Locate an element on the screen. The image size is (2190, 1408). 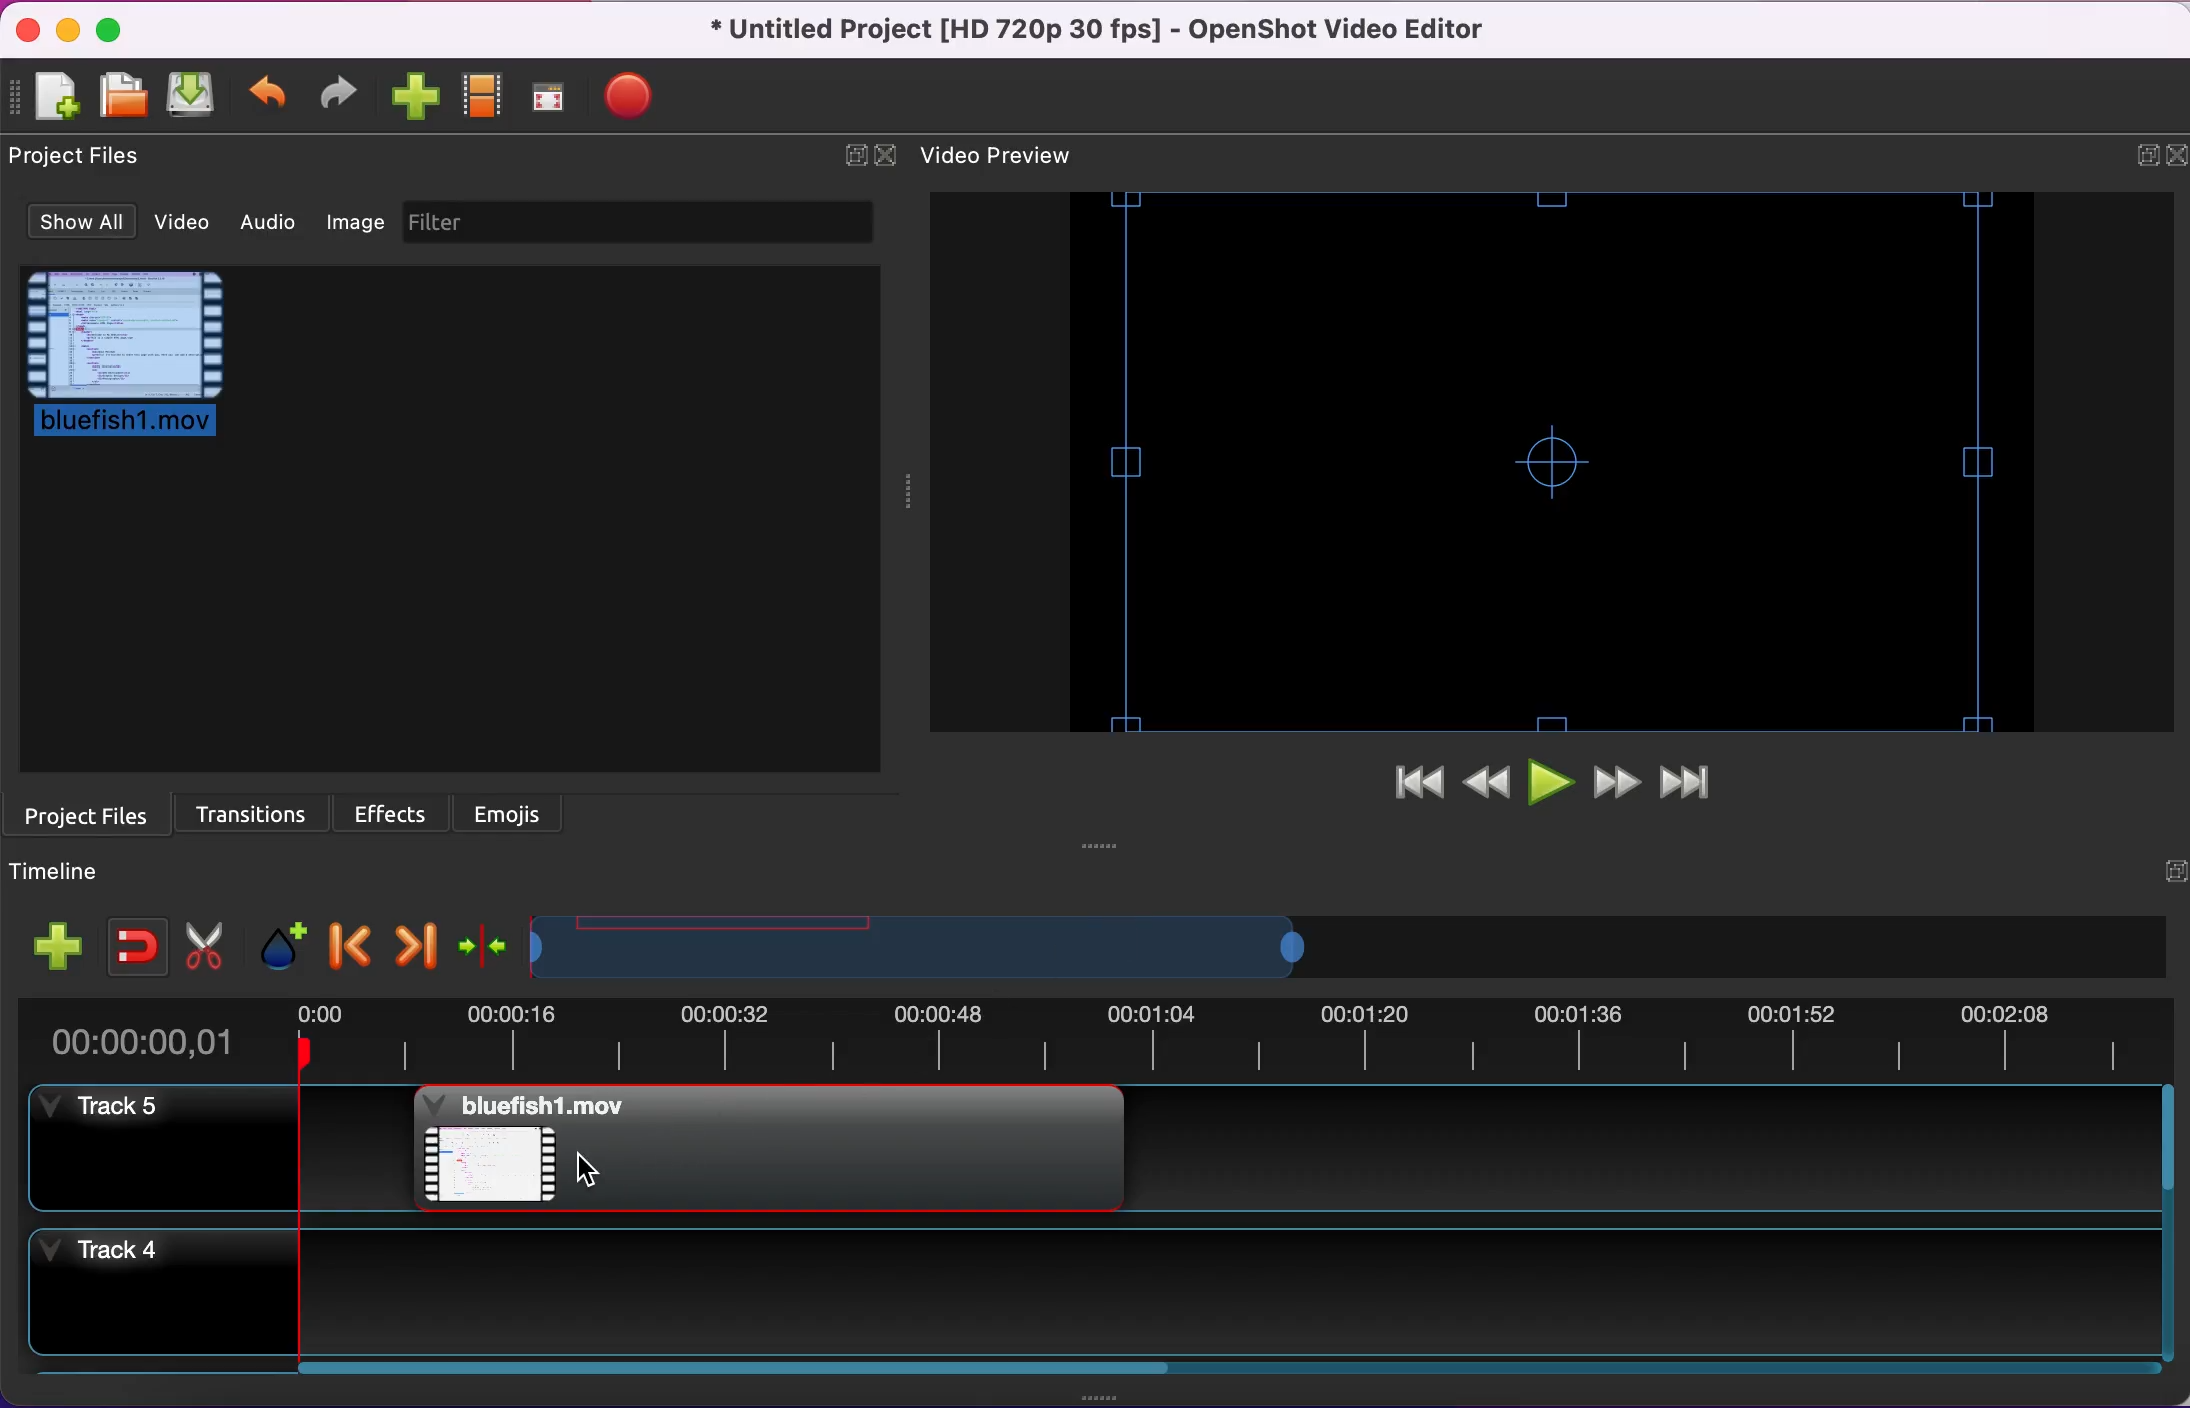
add marker is located at coordinates (283, 948).